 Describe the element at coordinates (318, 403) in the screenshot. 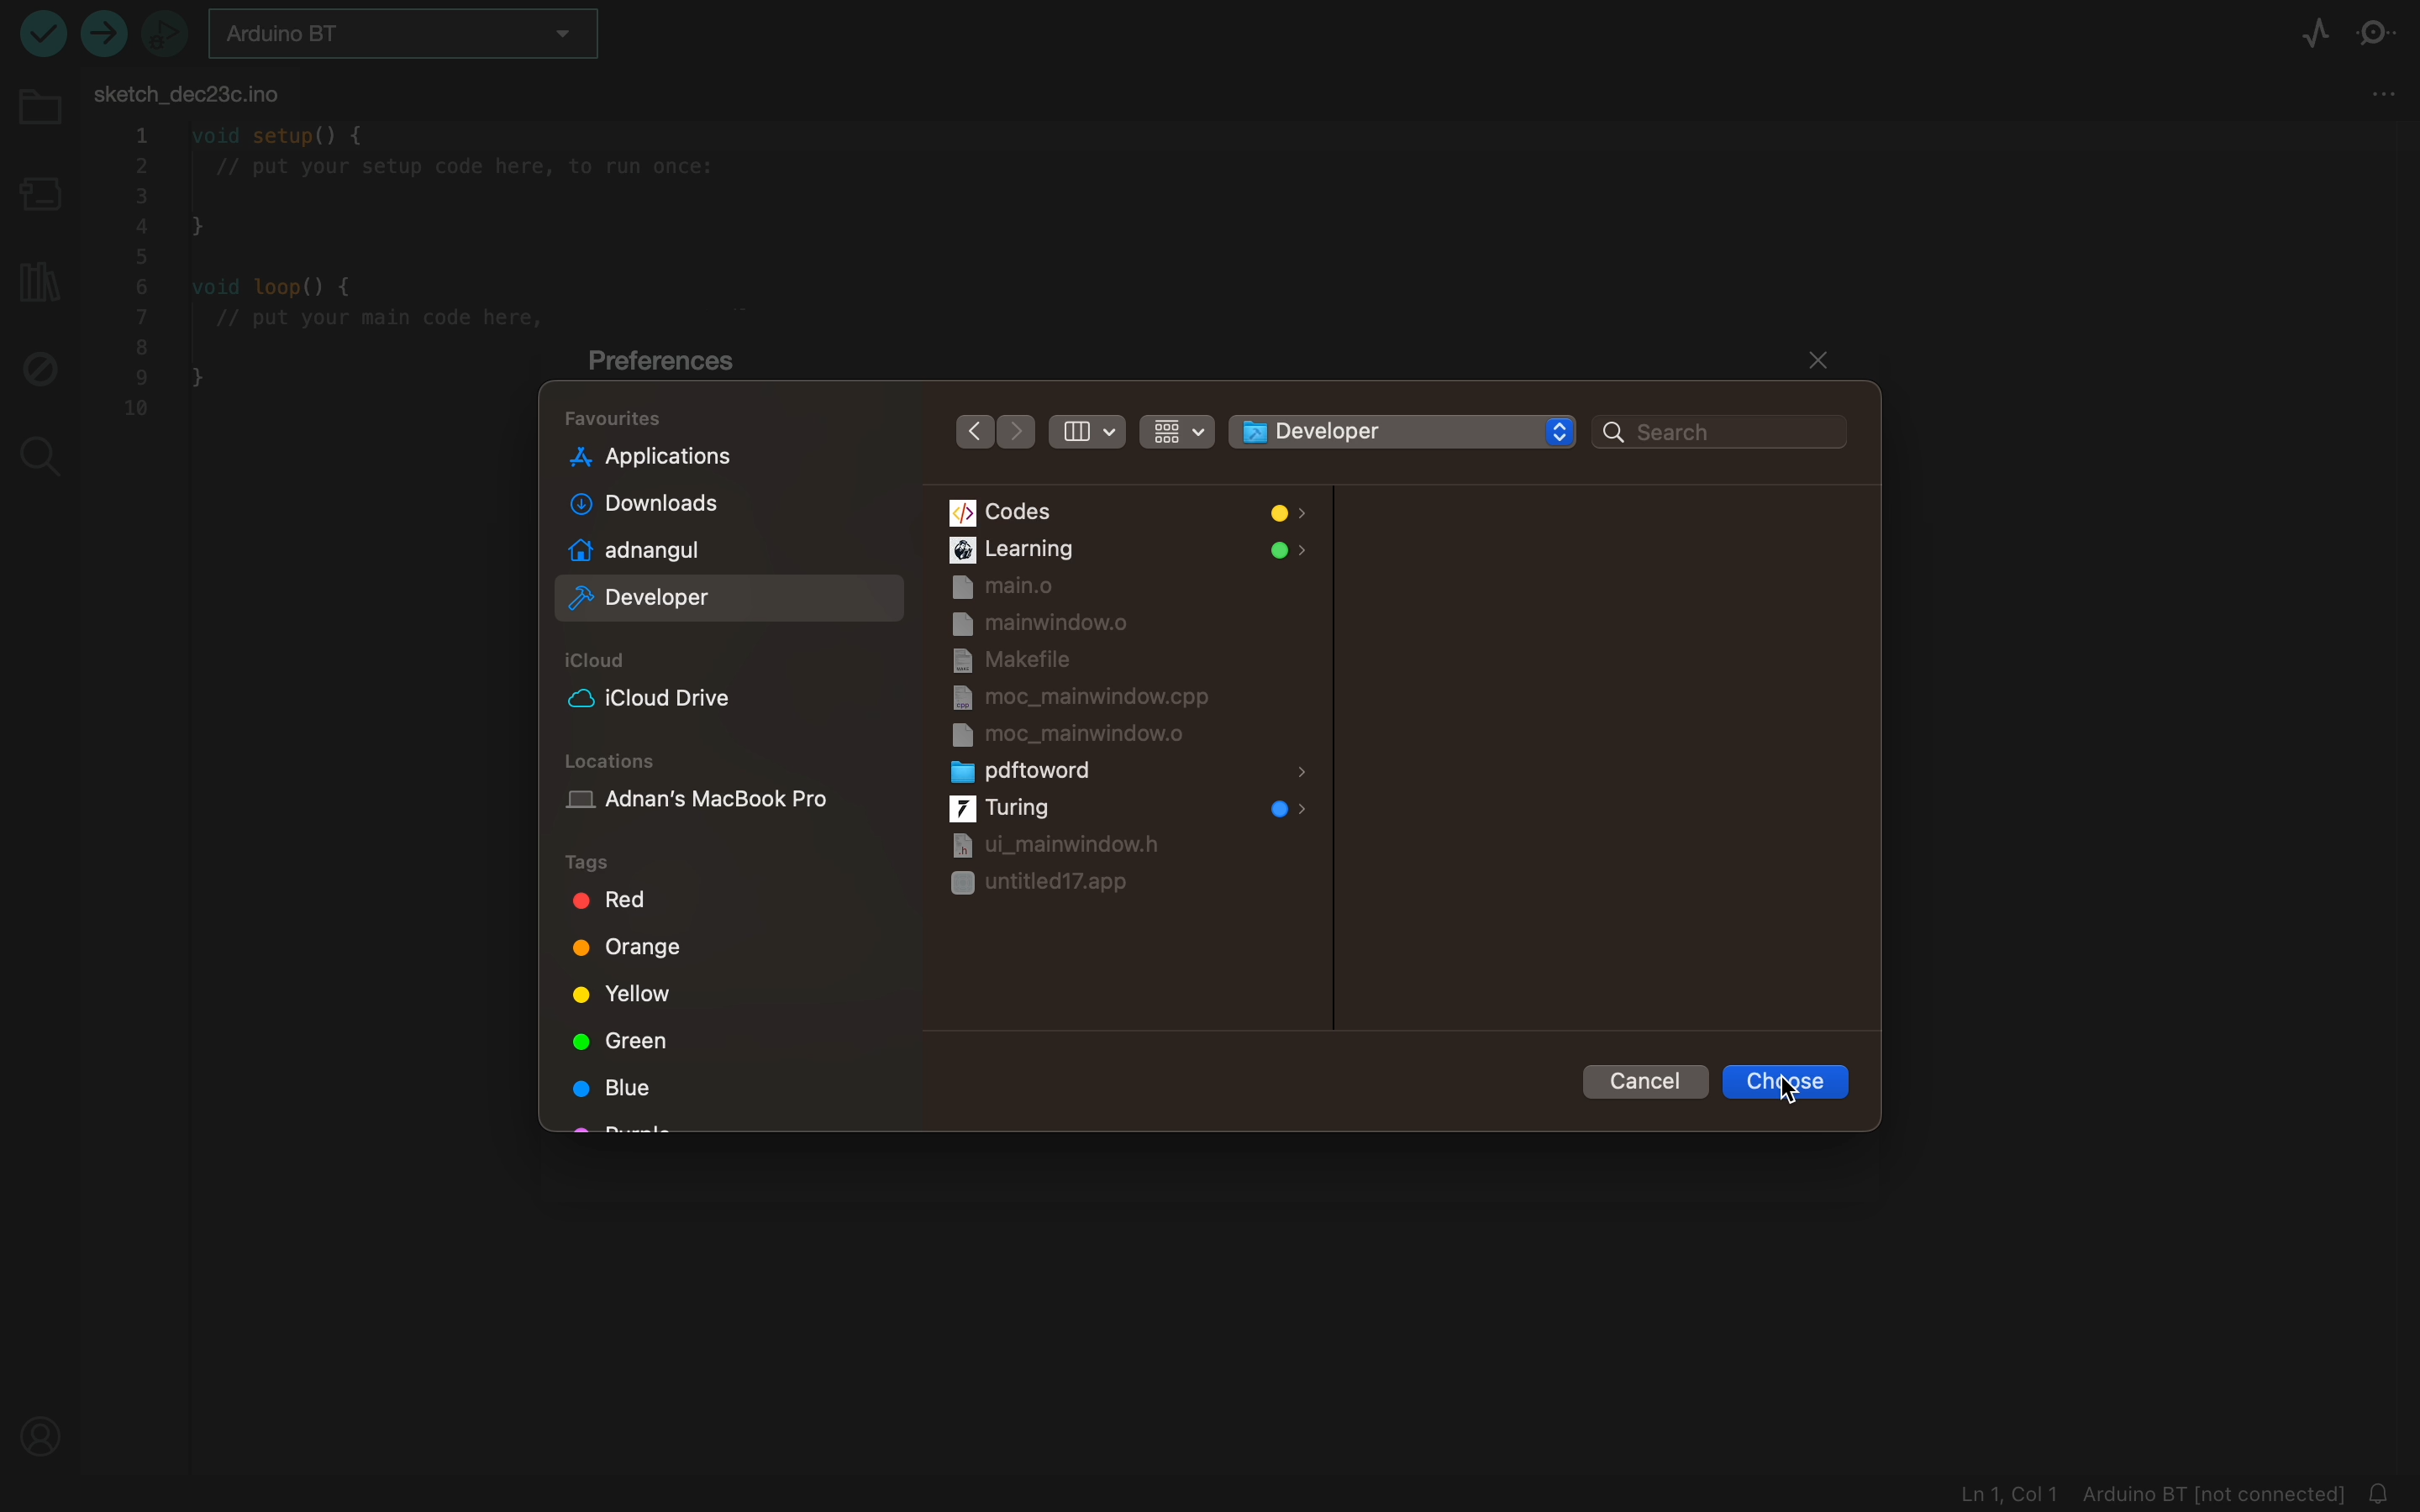

I see `file code` at that location.